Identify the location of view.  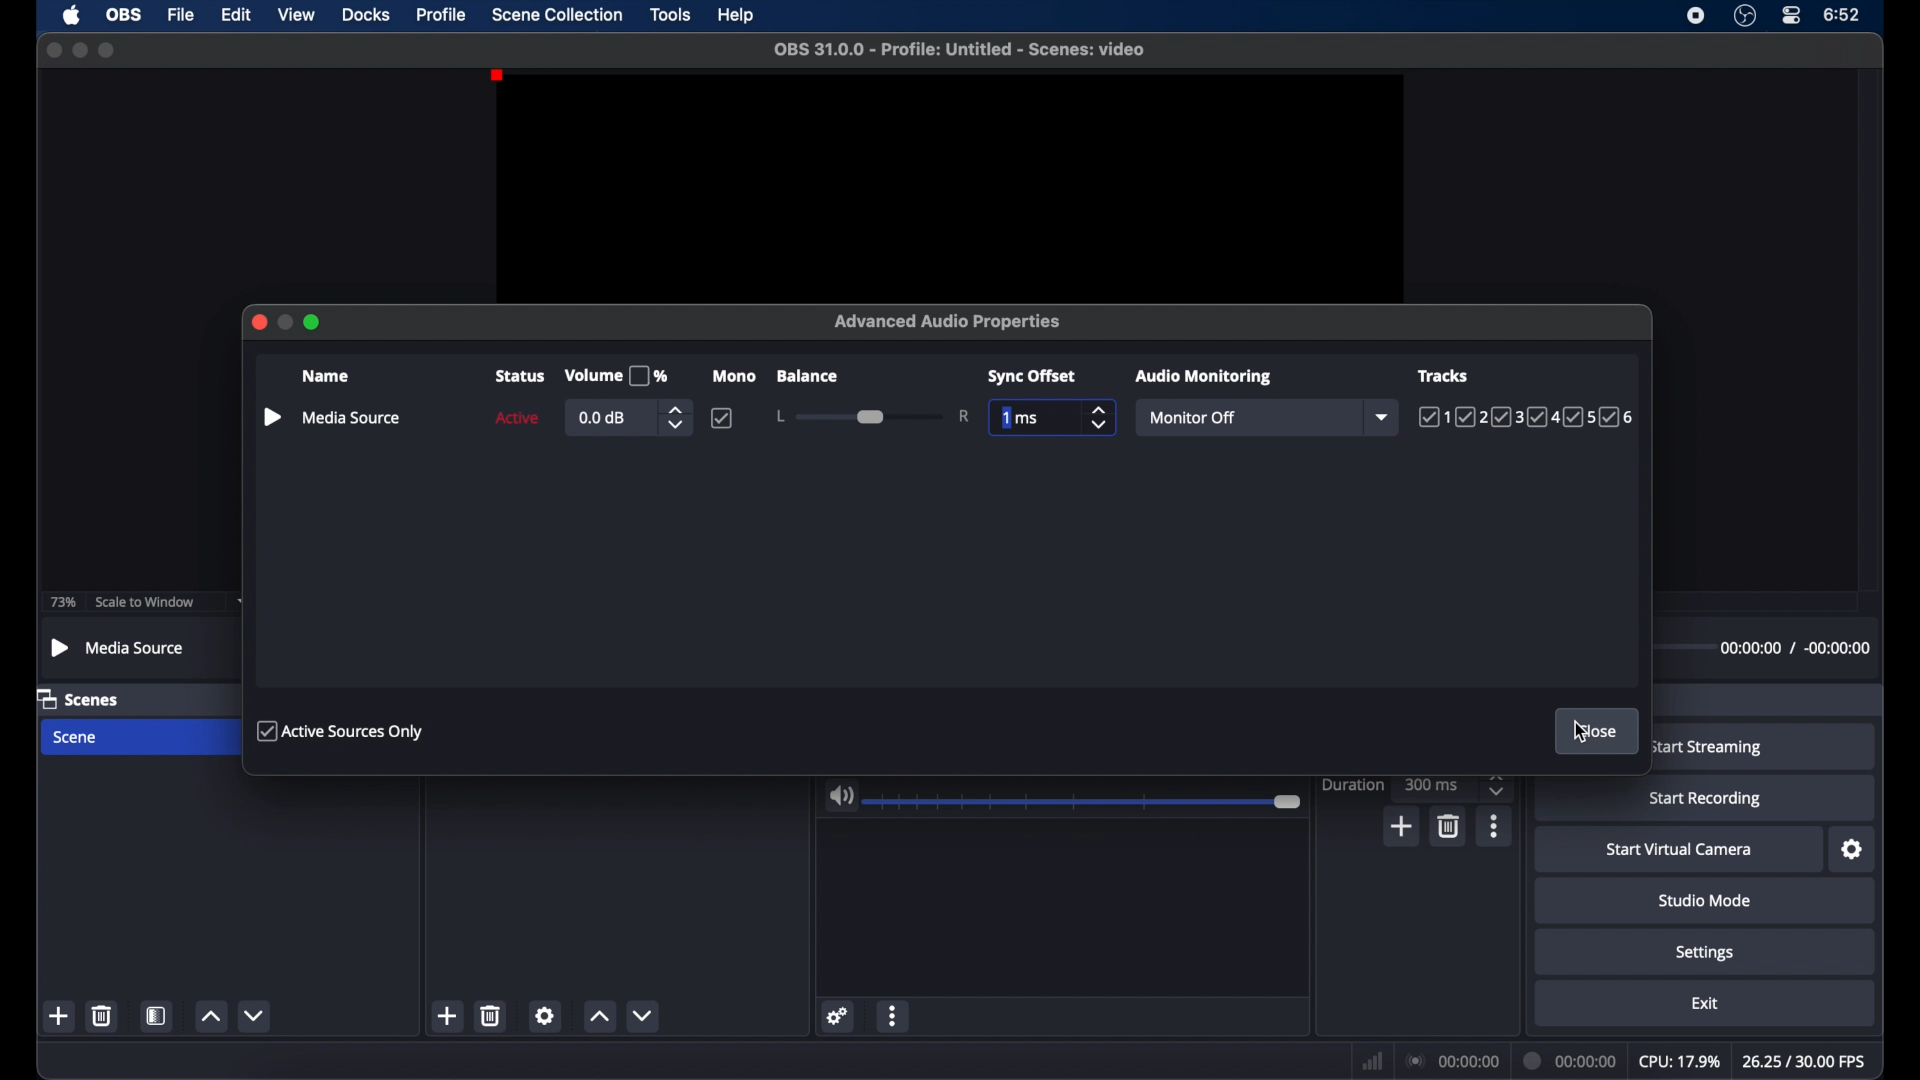
(296, 15).